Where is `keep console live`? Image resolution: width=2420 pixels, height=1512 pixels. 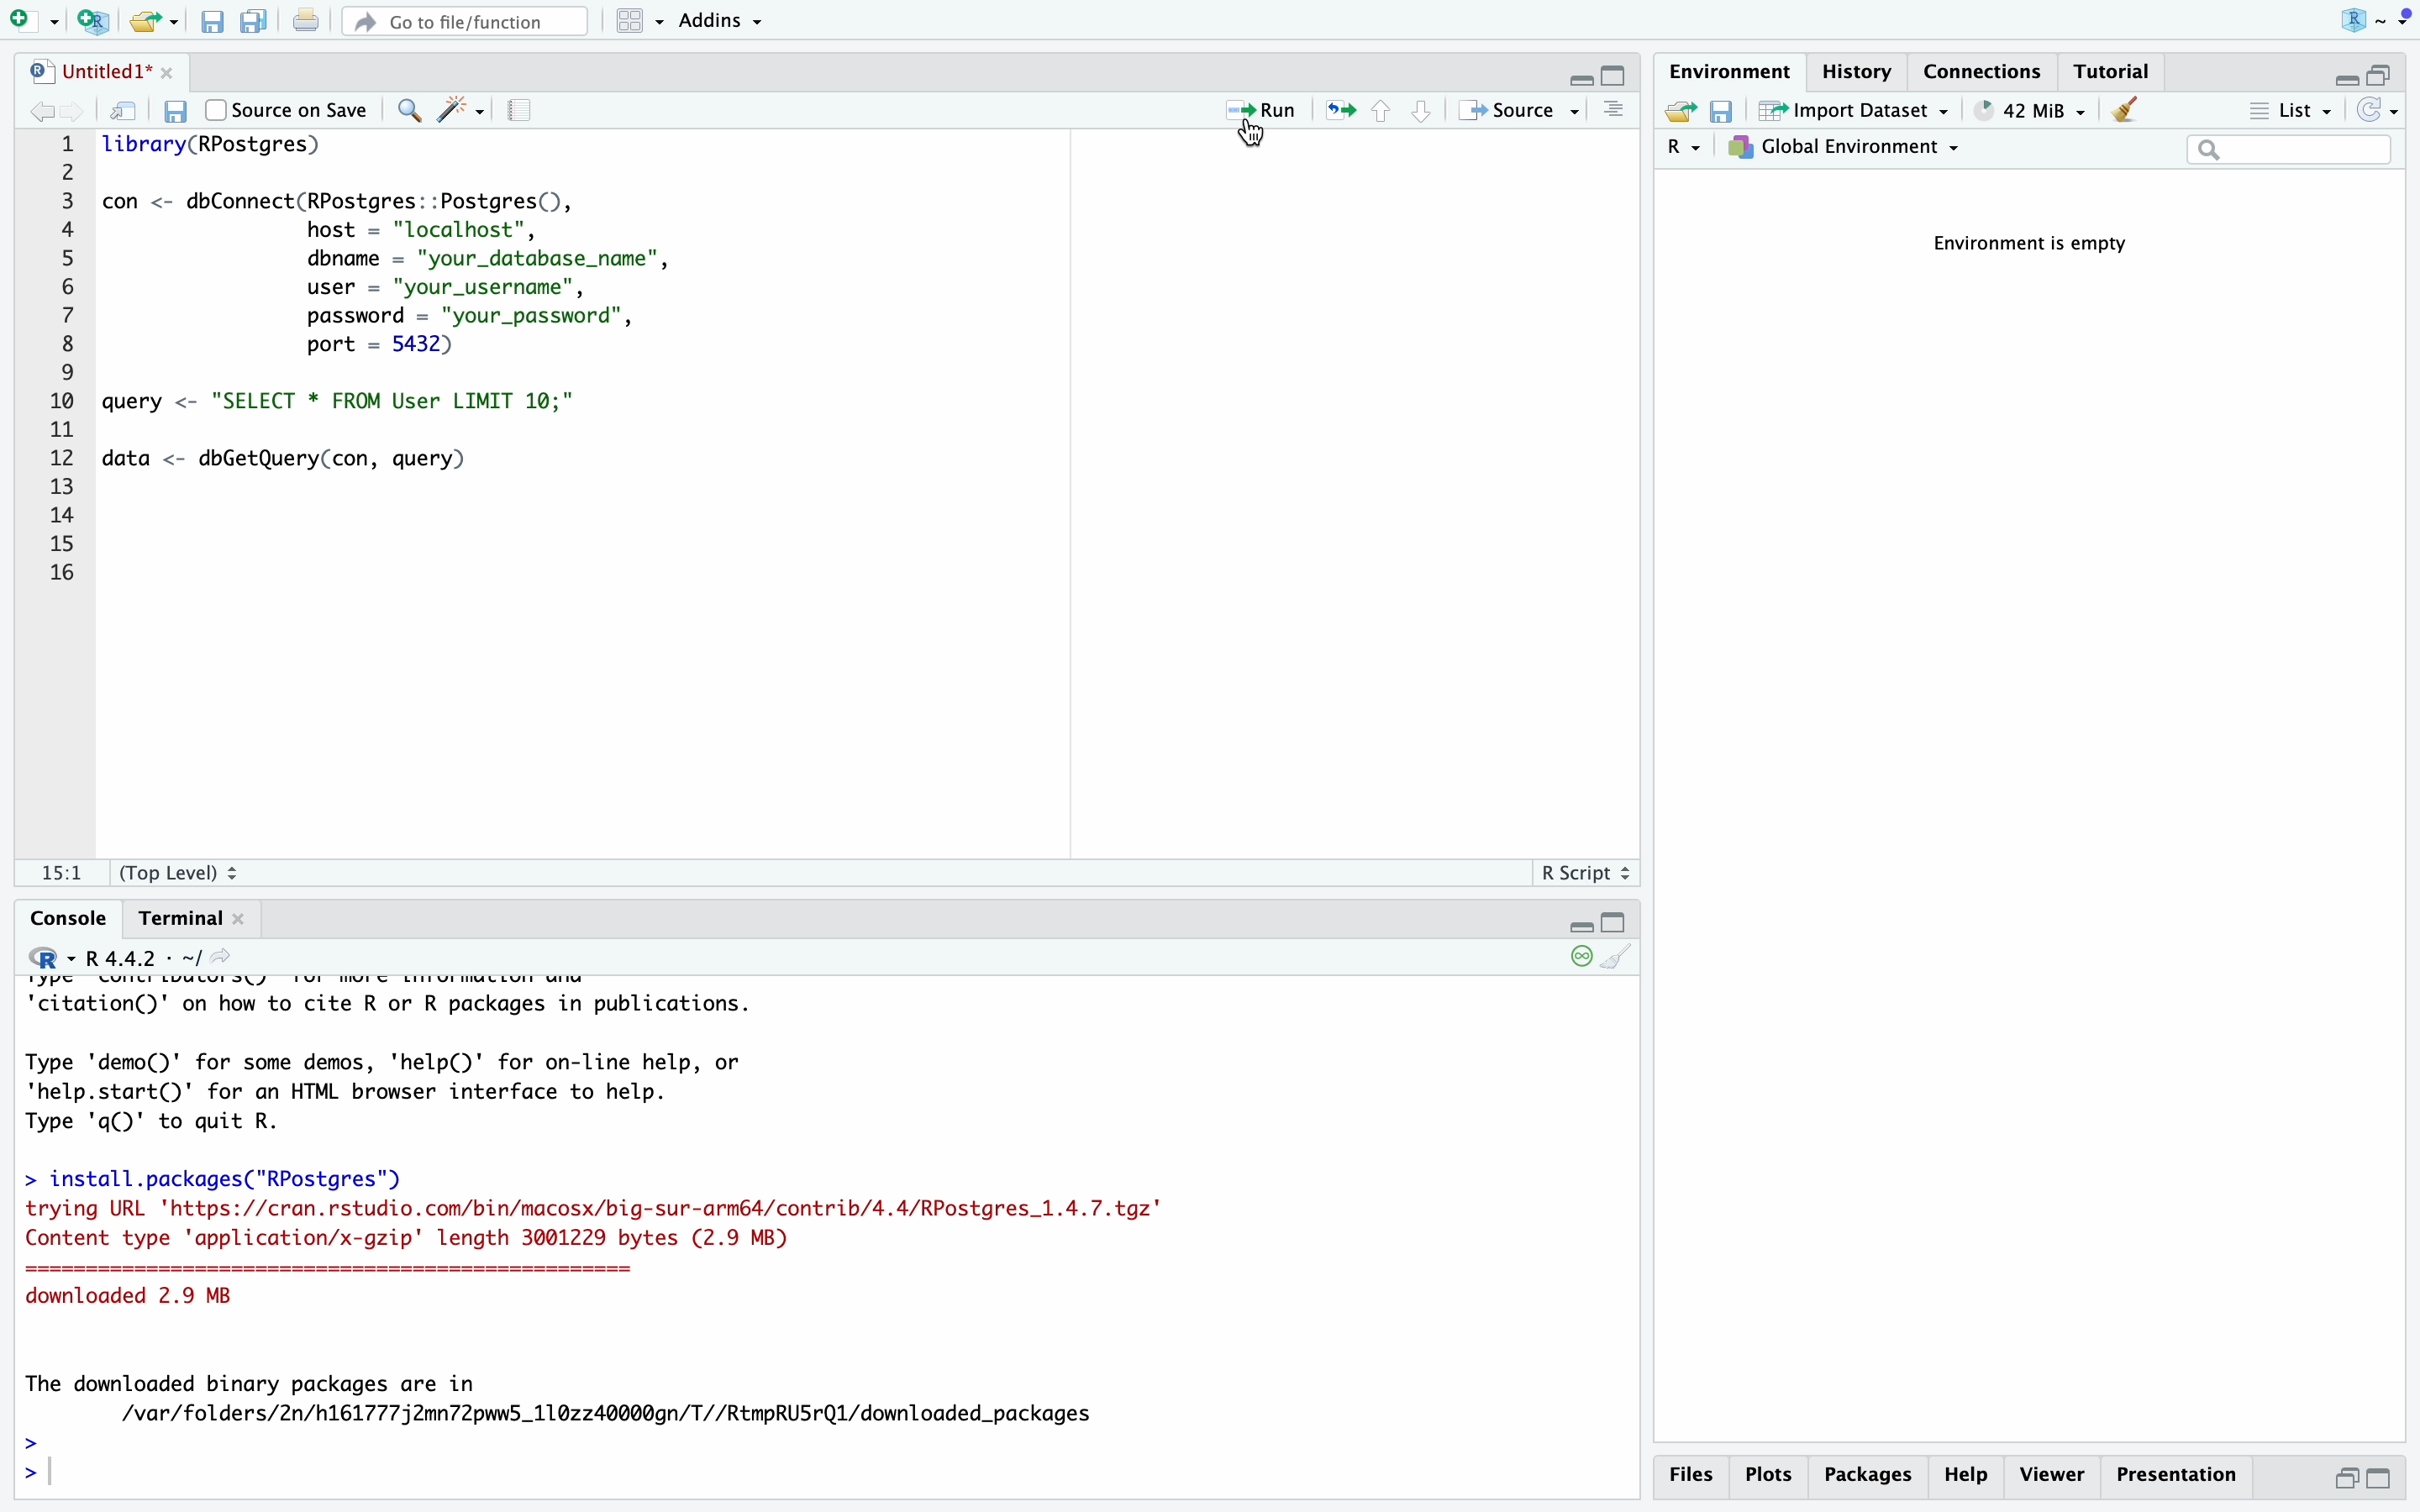 keep console live is located at coordinates (1572, 960).